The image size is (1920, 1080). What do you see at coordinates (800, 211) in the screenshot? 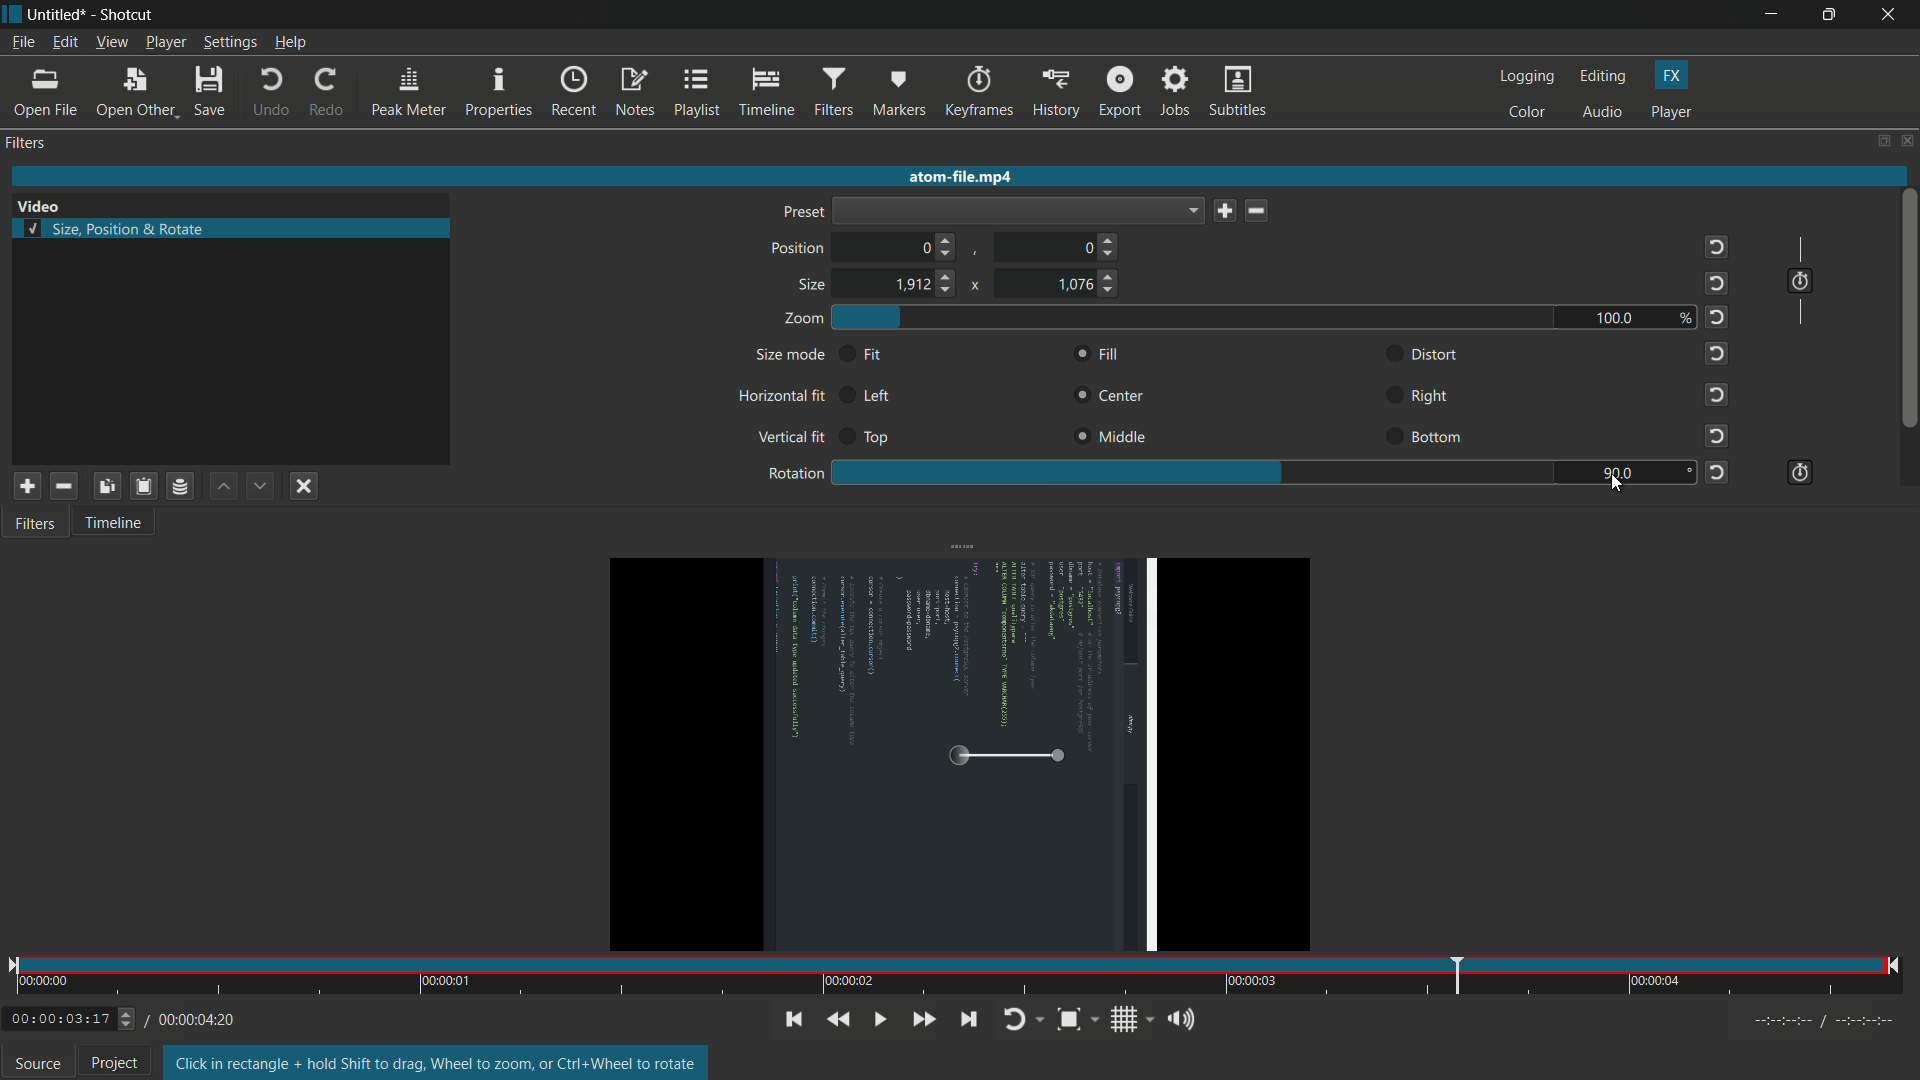
I see `preset` at bounding box center [800, 211].